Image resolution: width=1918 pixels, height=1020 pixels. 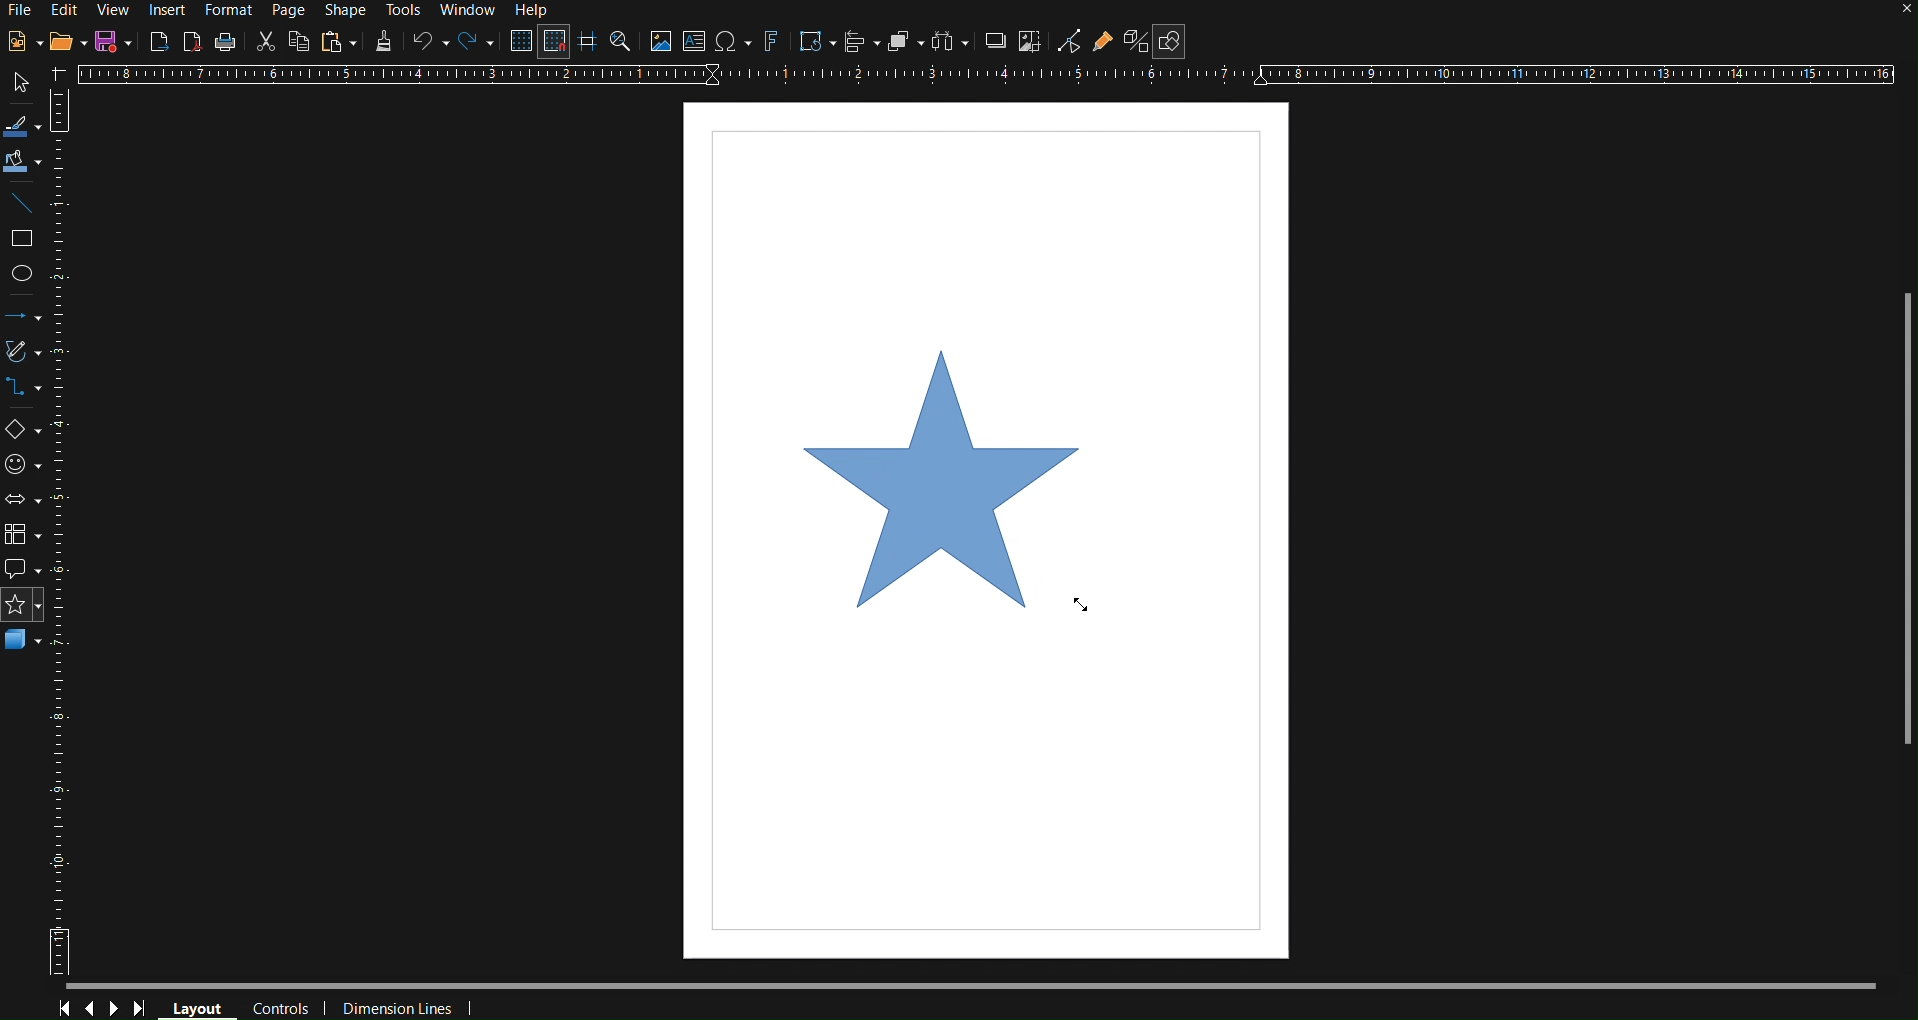 I want to click on Align Objects, so click(x=857, y=44).